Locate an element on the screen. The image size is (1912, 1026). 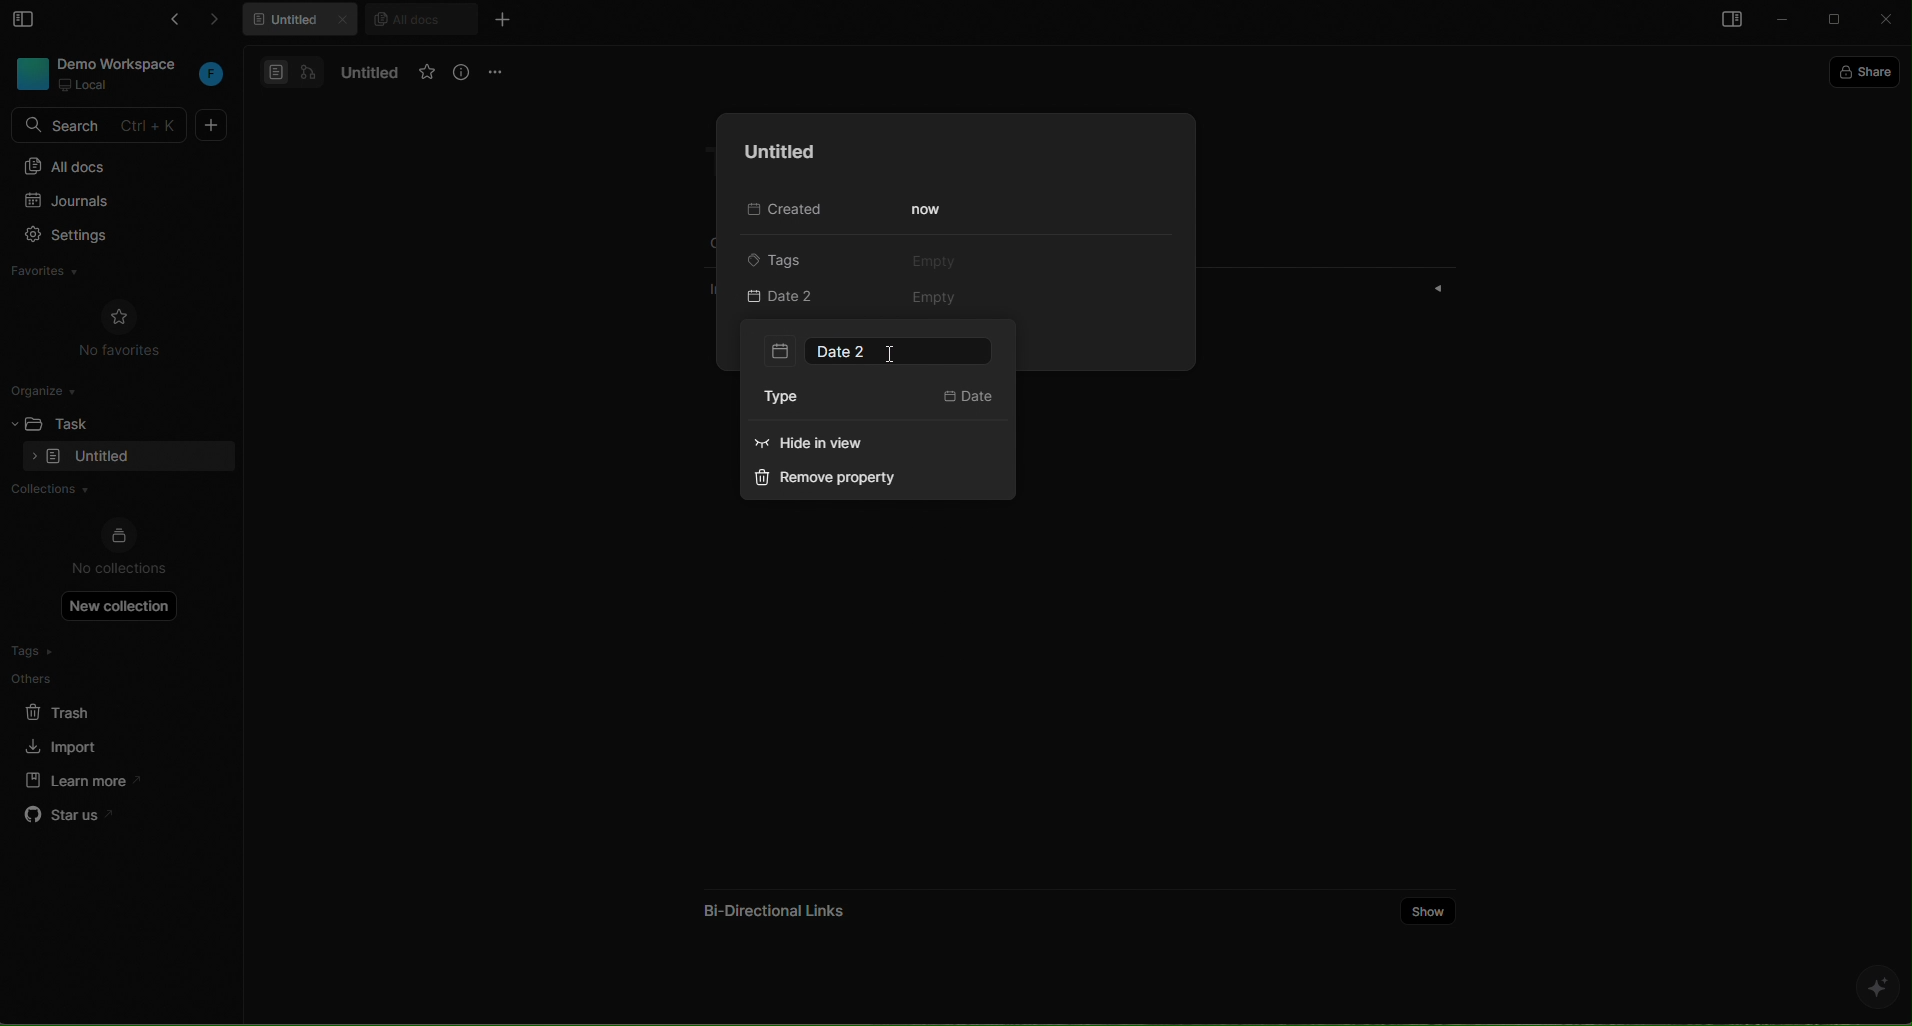
SEARCH is located at coordinates (102, 126).